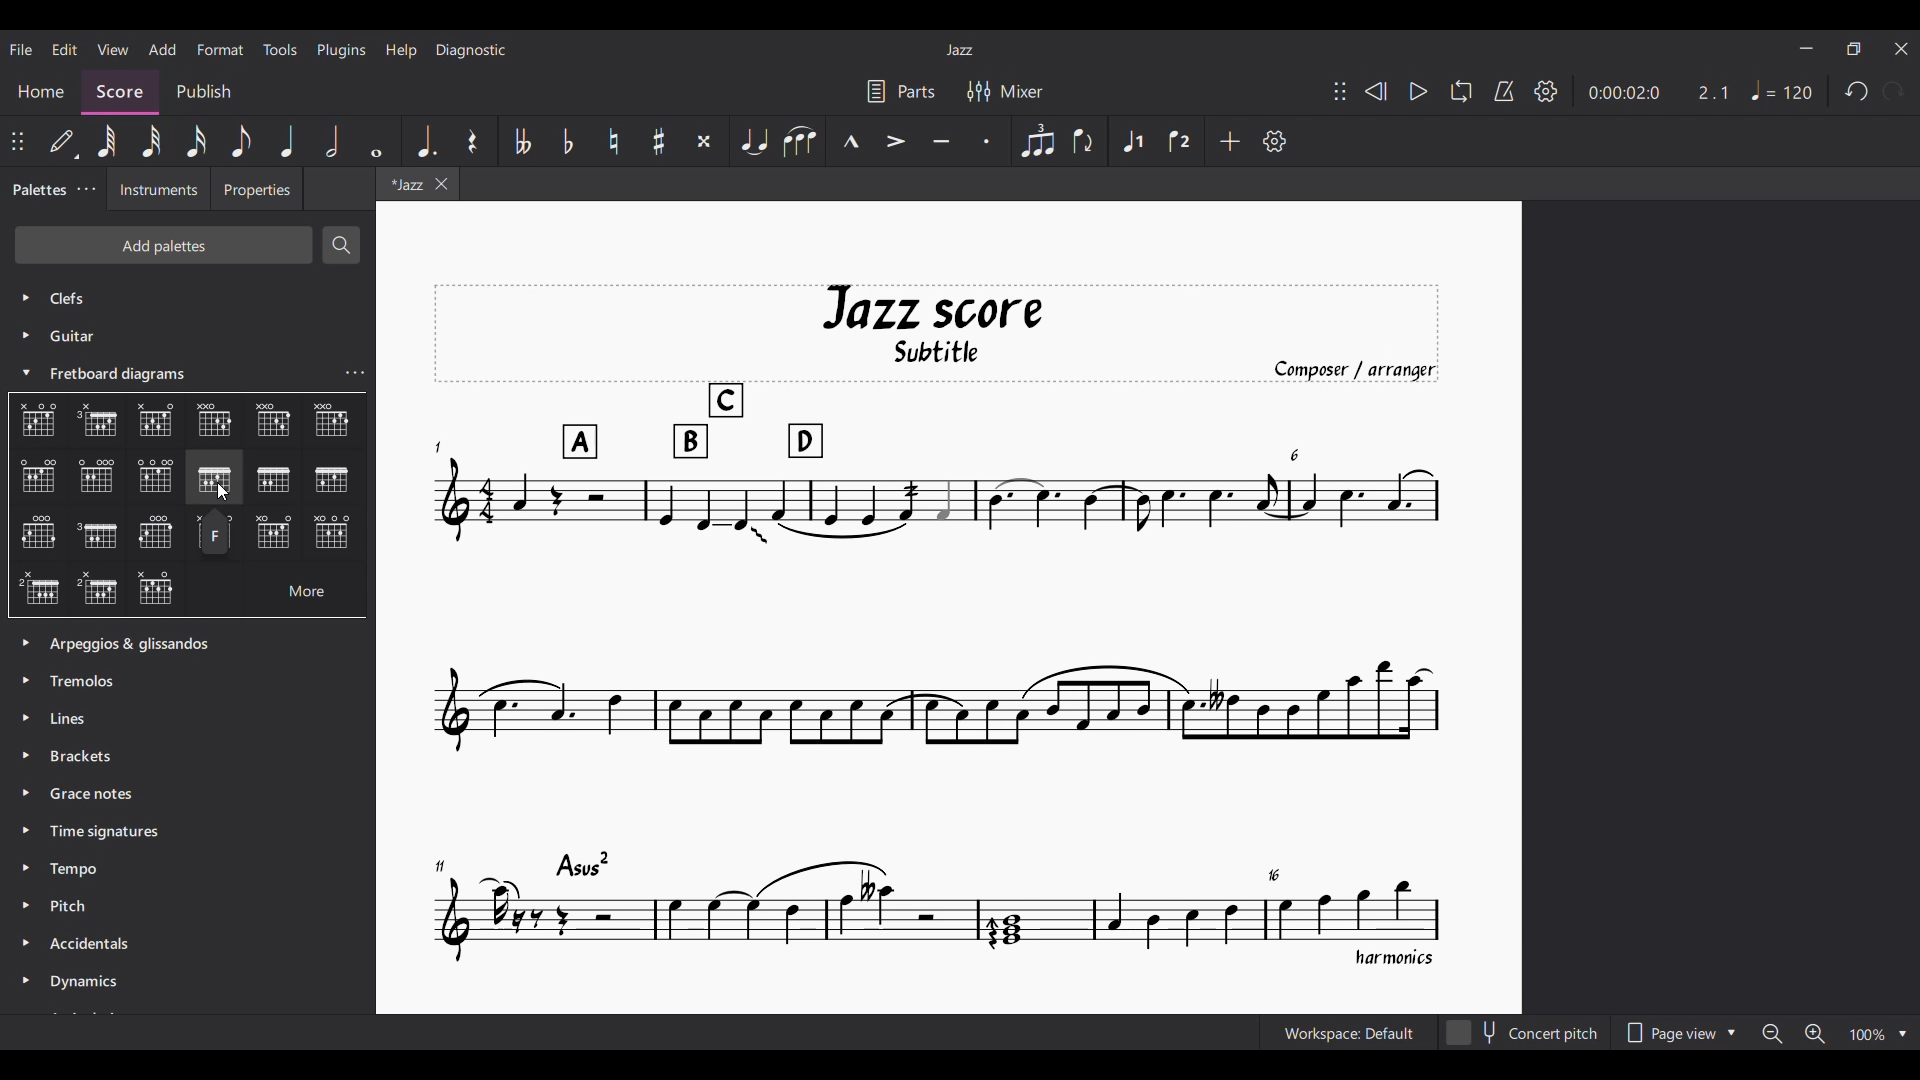  I want to click on Staccato, so click(988, 141).